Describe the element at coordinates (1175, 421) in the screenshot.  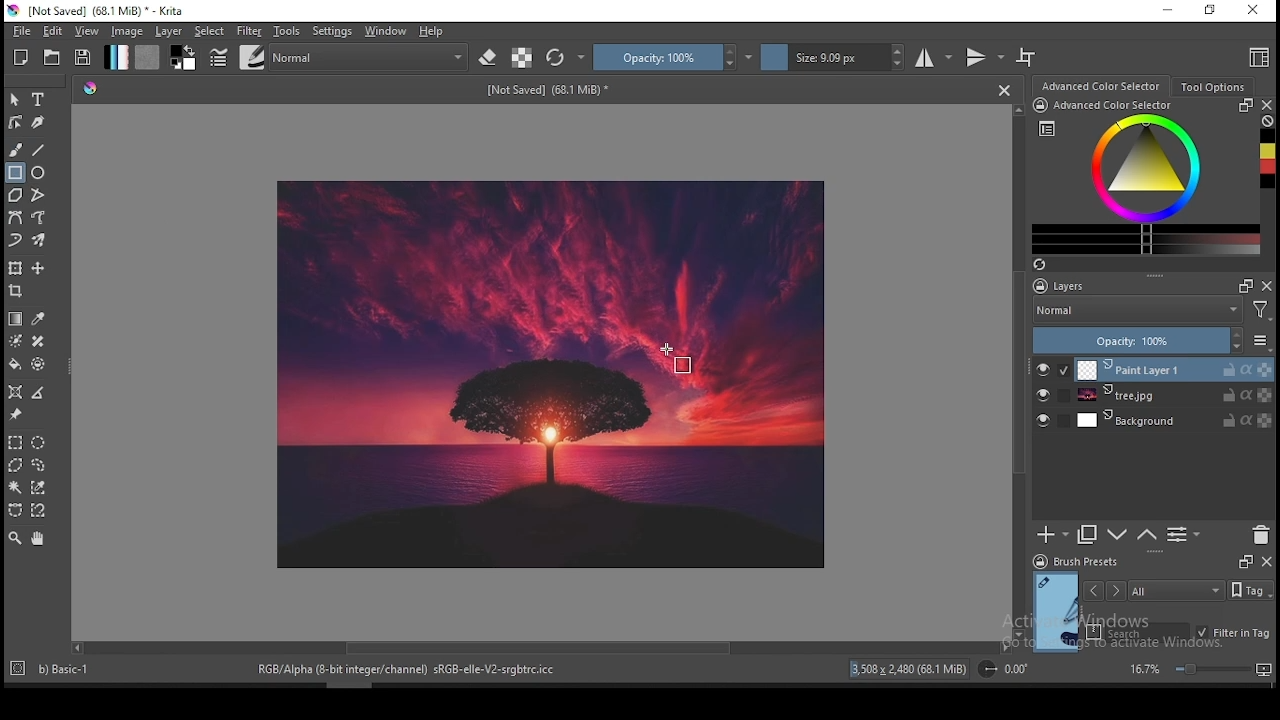
I see `layer` at that location.